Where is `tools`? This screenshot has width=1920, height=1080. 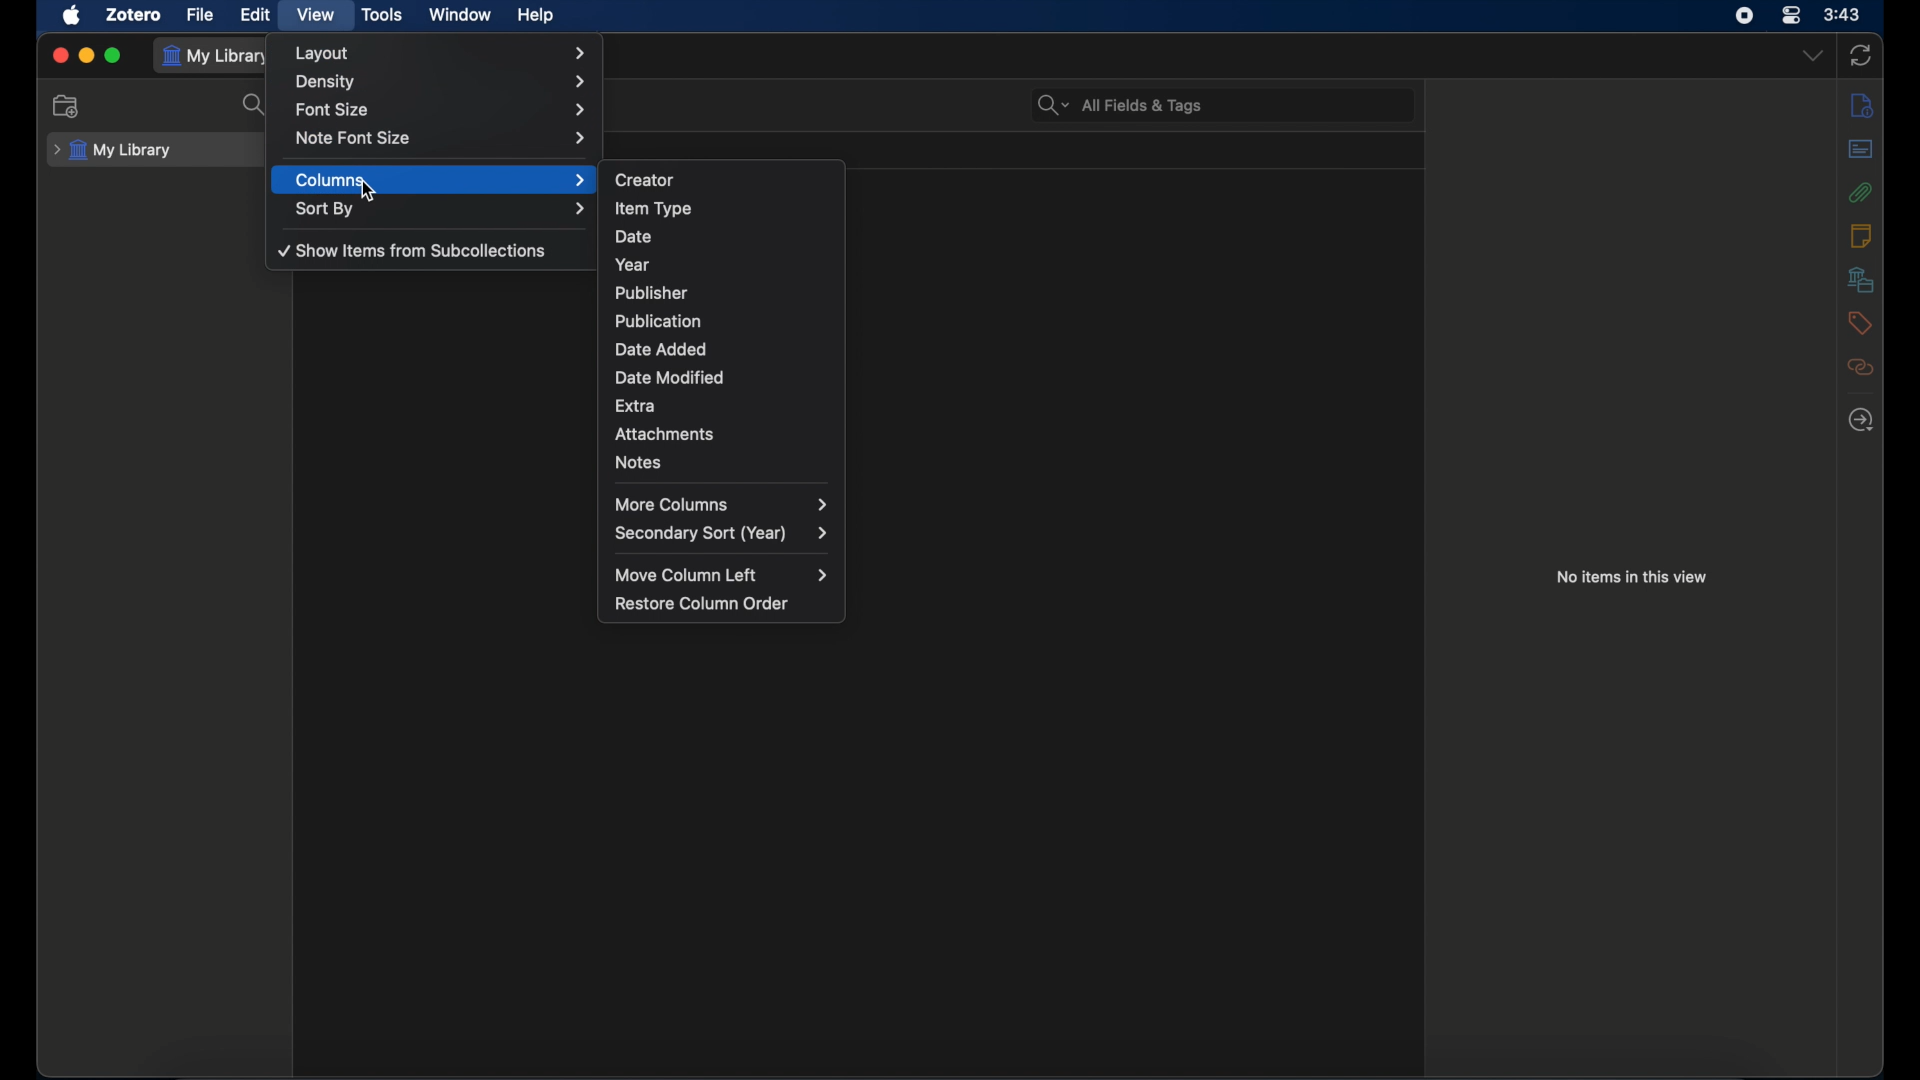 tools is located at coordinates (382, 14).